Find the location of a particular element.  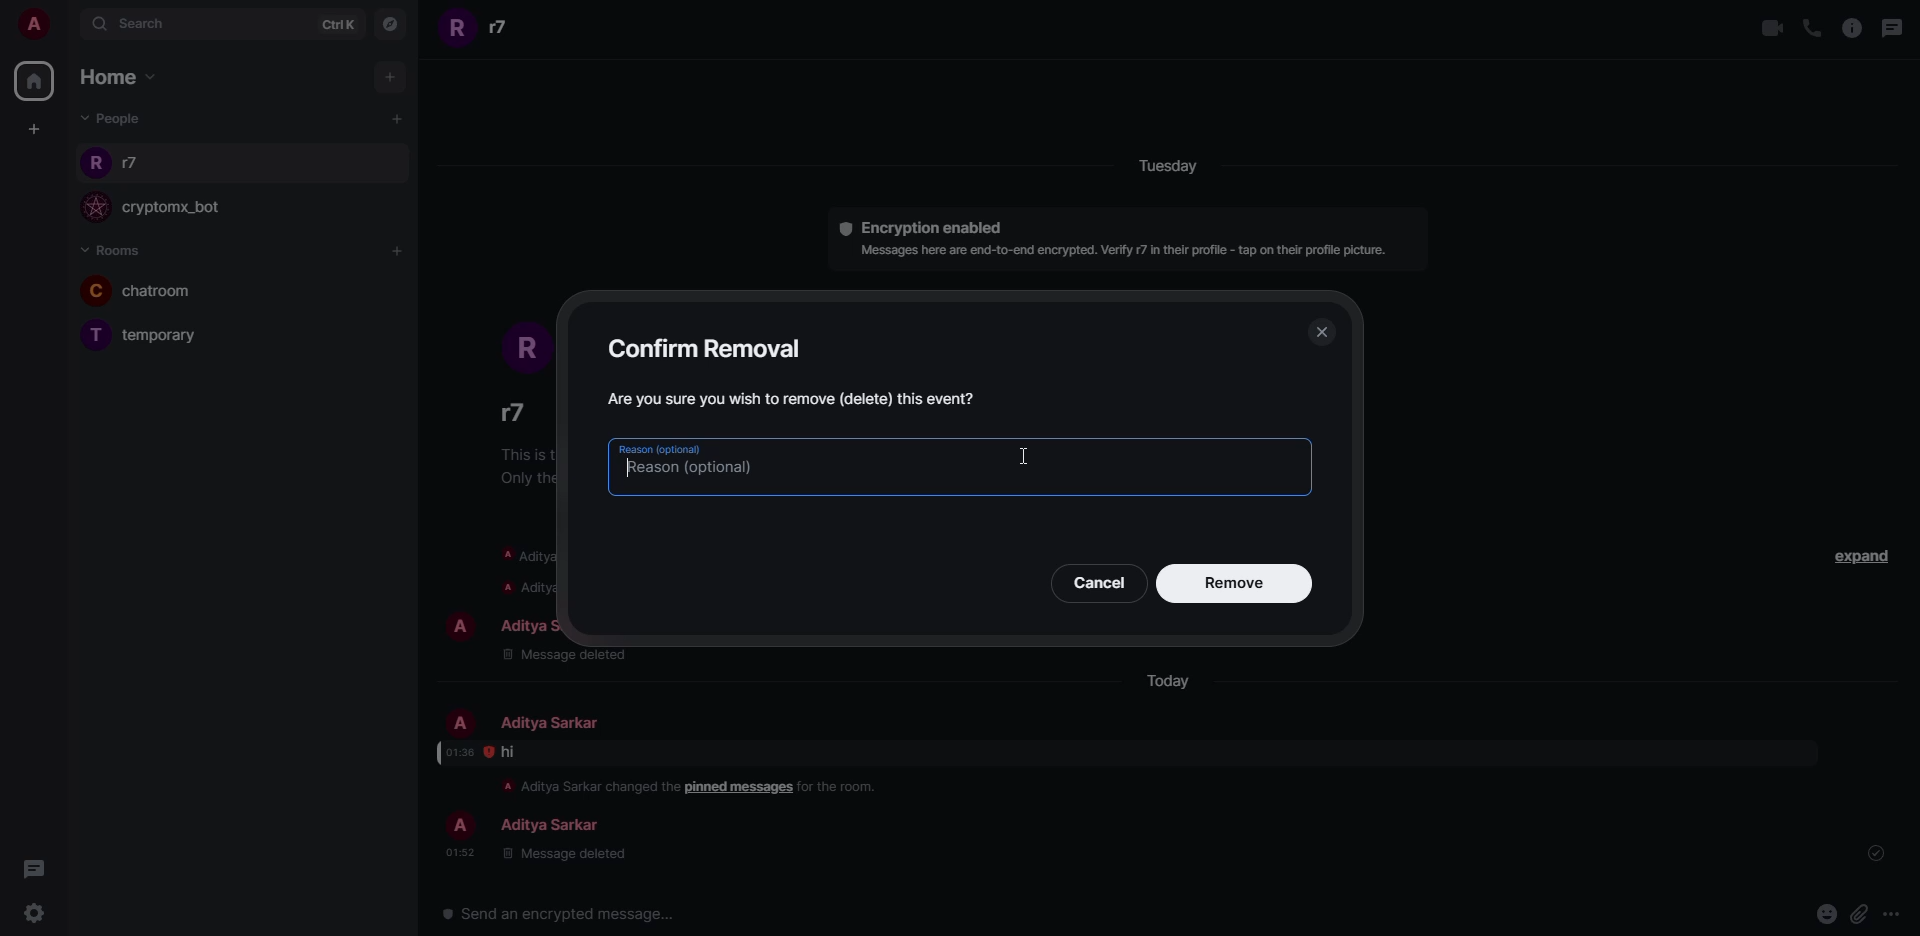

pinned message is located at coordinates (739, 788).